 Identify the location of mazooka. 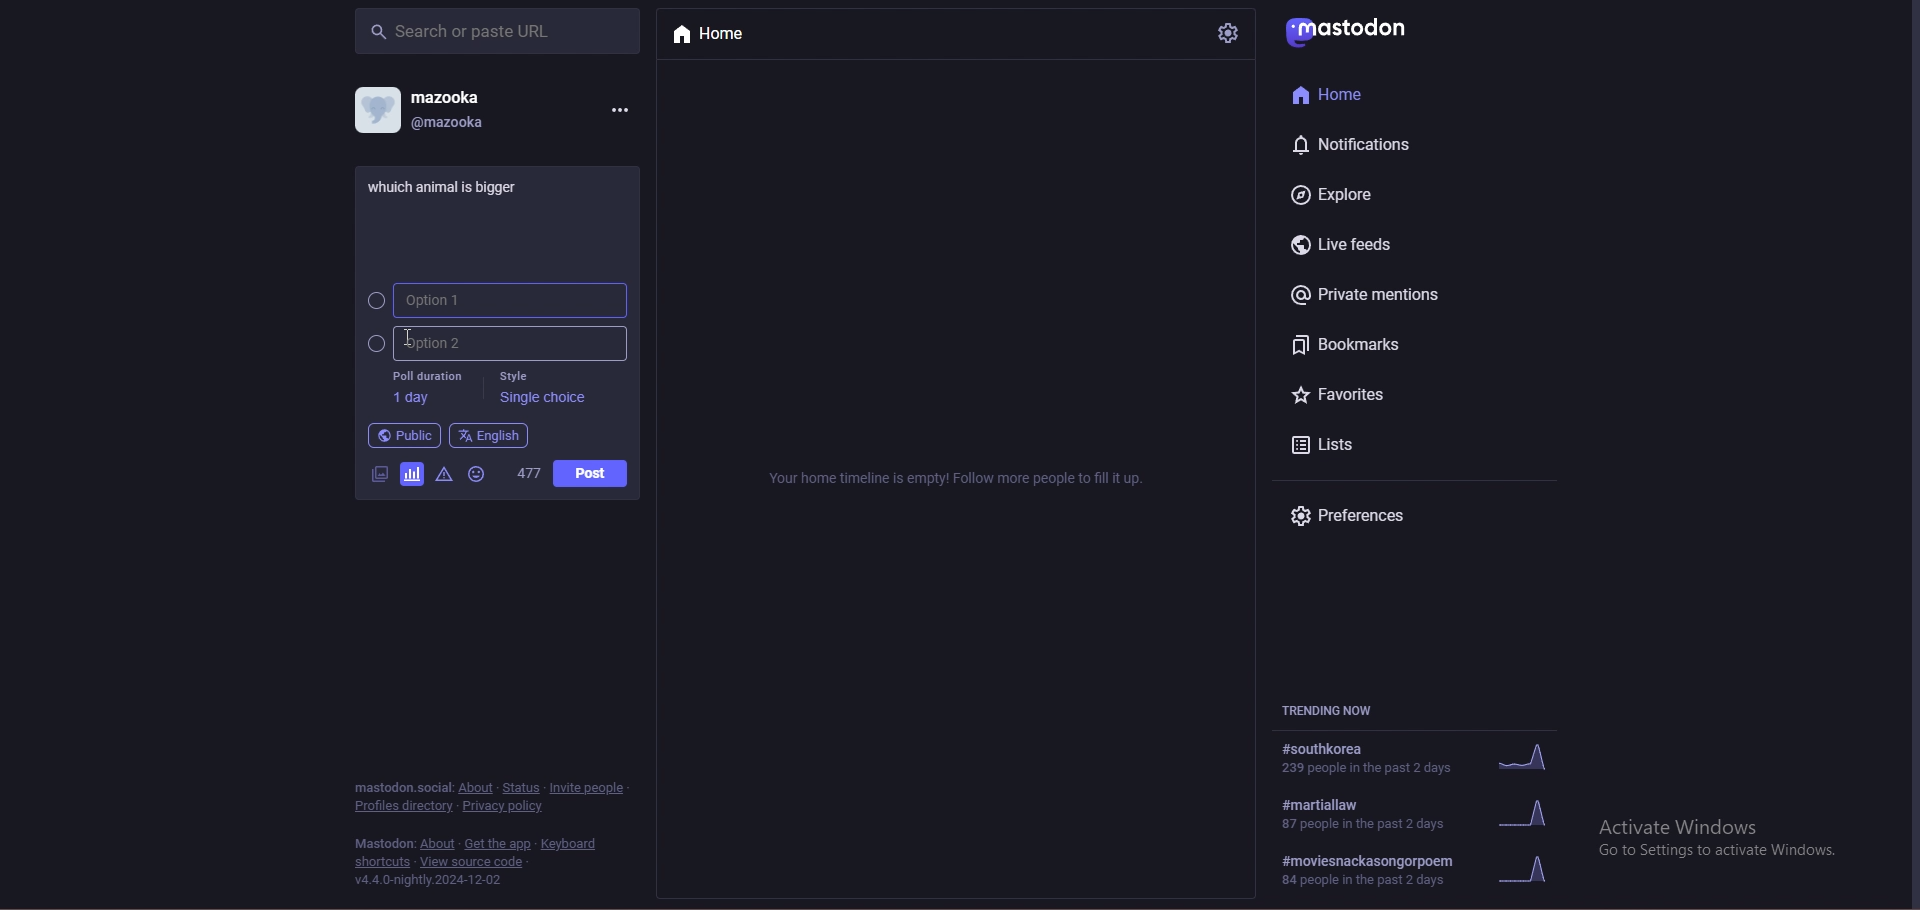
(450, 96).